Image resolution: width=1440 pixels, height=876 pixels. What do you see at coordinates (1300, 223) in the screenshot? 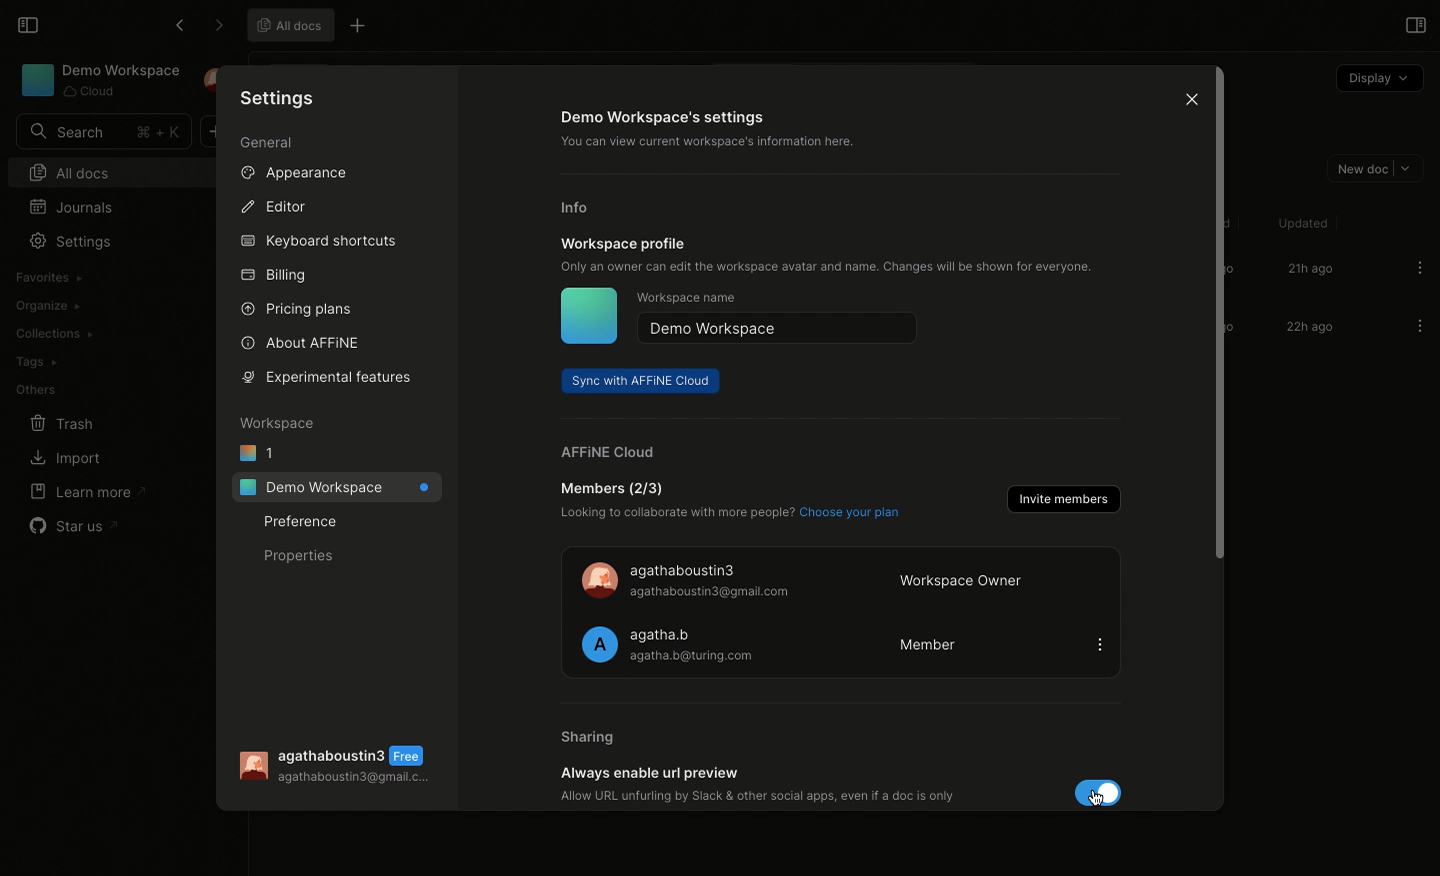
I see `Updated` at bounding box center [1300, 223].